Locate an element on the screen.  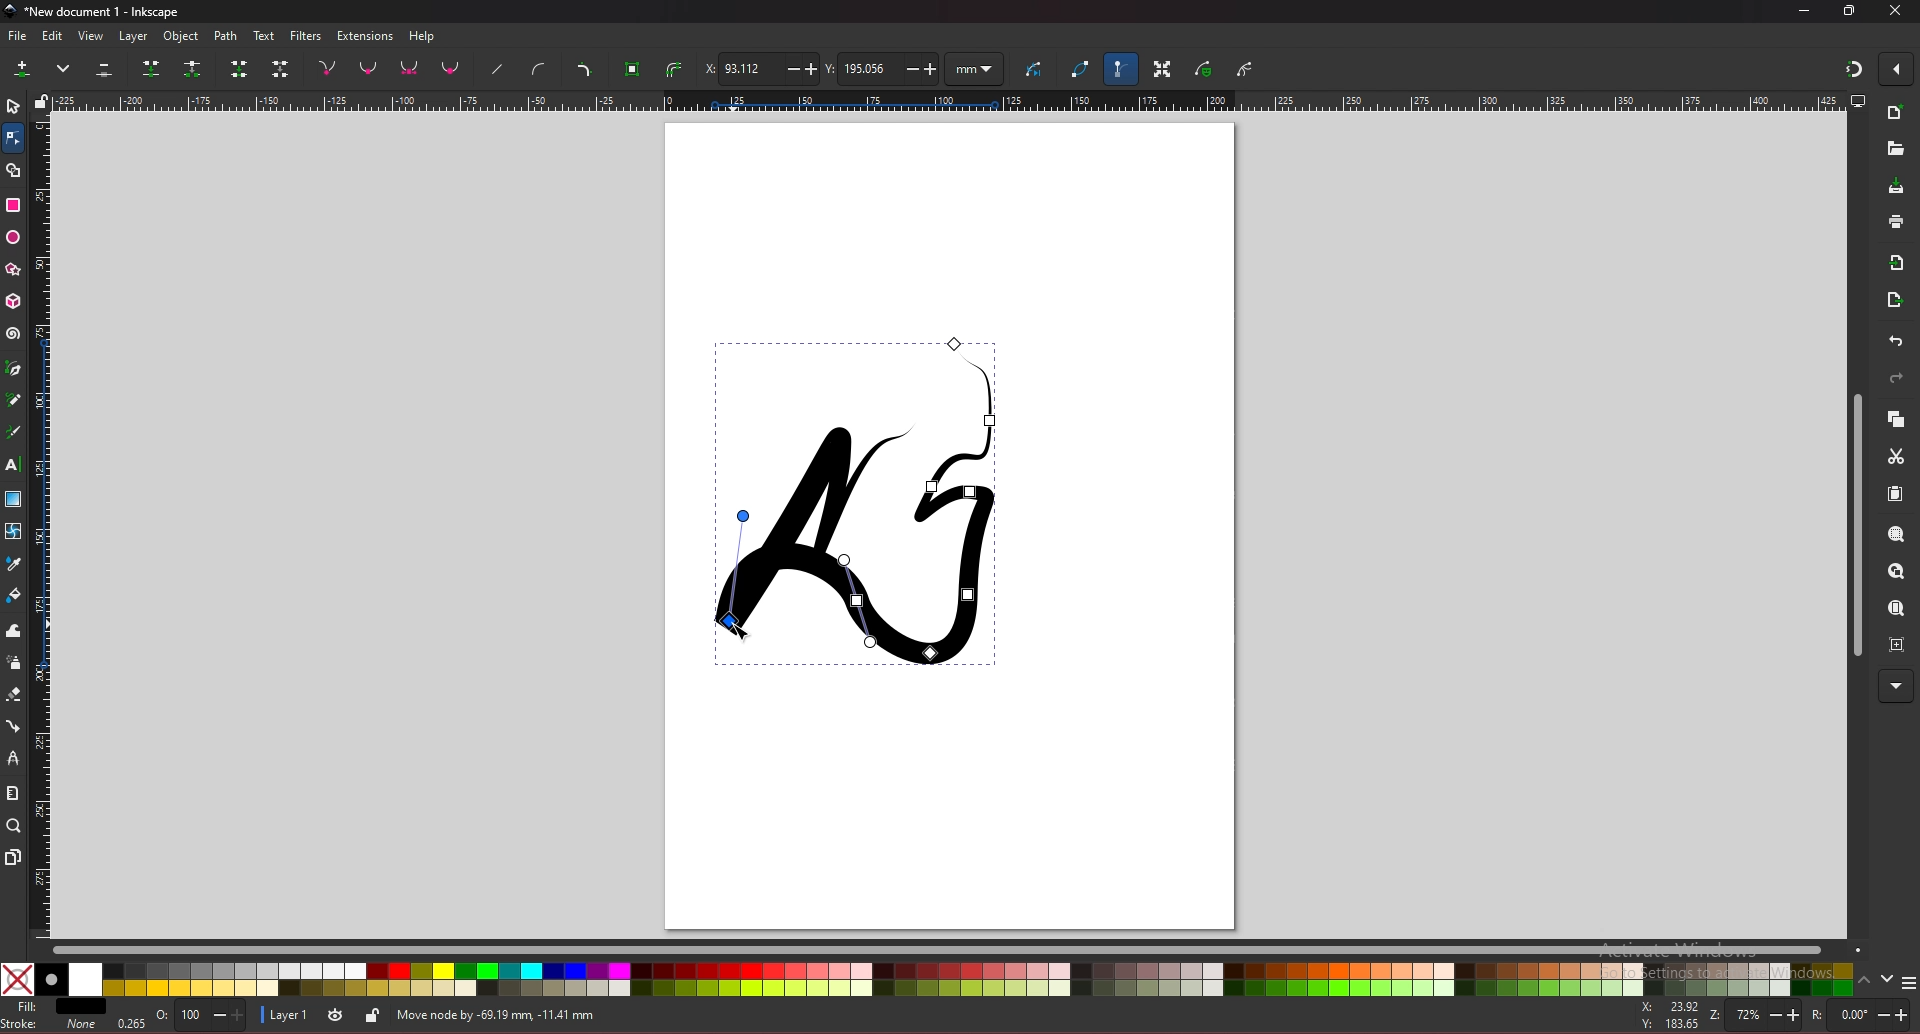
print is located at coordinates (1897, 222).